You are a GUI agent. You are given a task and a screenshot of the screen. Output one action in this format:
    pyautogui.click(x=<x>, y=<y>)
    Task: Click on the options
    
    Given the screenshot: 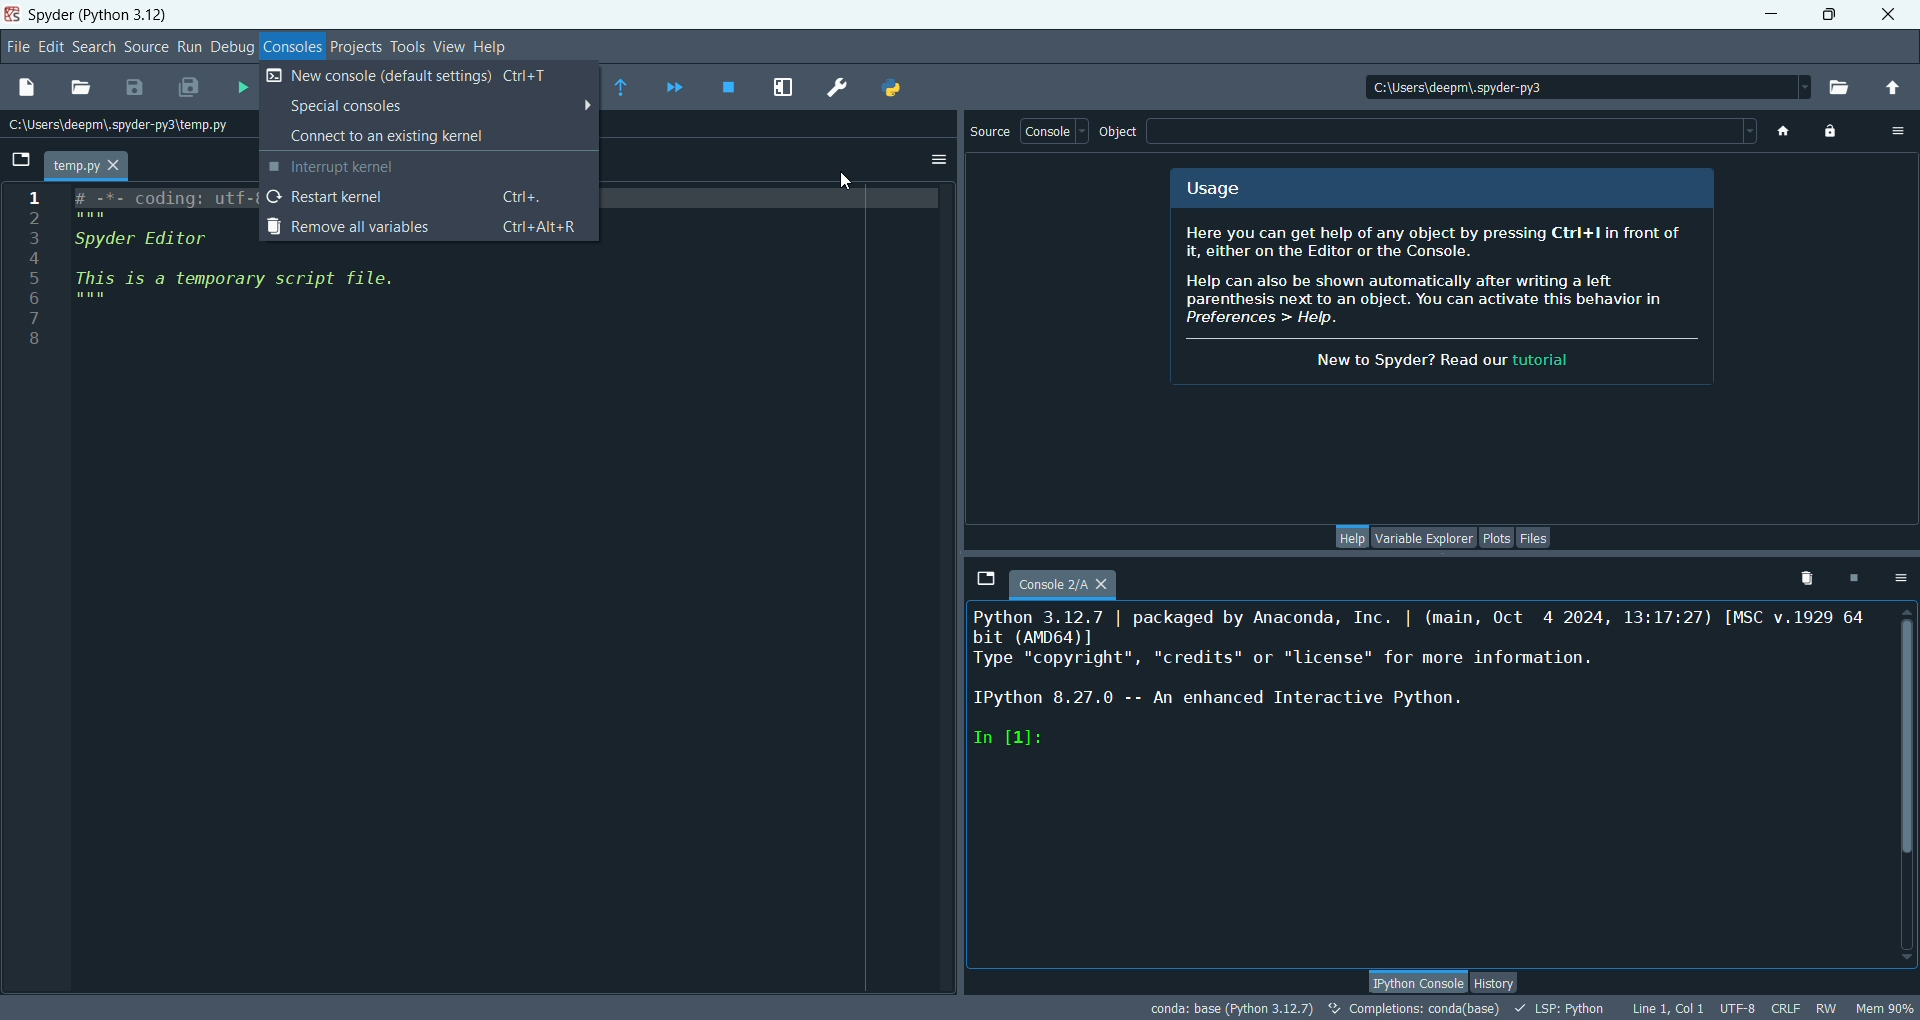 What is the action you would take?
    pyautogui.click(x=1902, y=579)
    